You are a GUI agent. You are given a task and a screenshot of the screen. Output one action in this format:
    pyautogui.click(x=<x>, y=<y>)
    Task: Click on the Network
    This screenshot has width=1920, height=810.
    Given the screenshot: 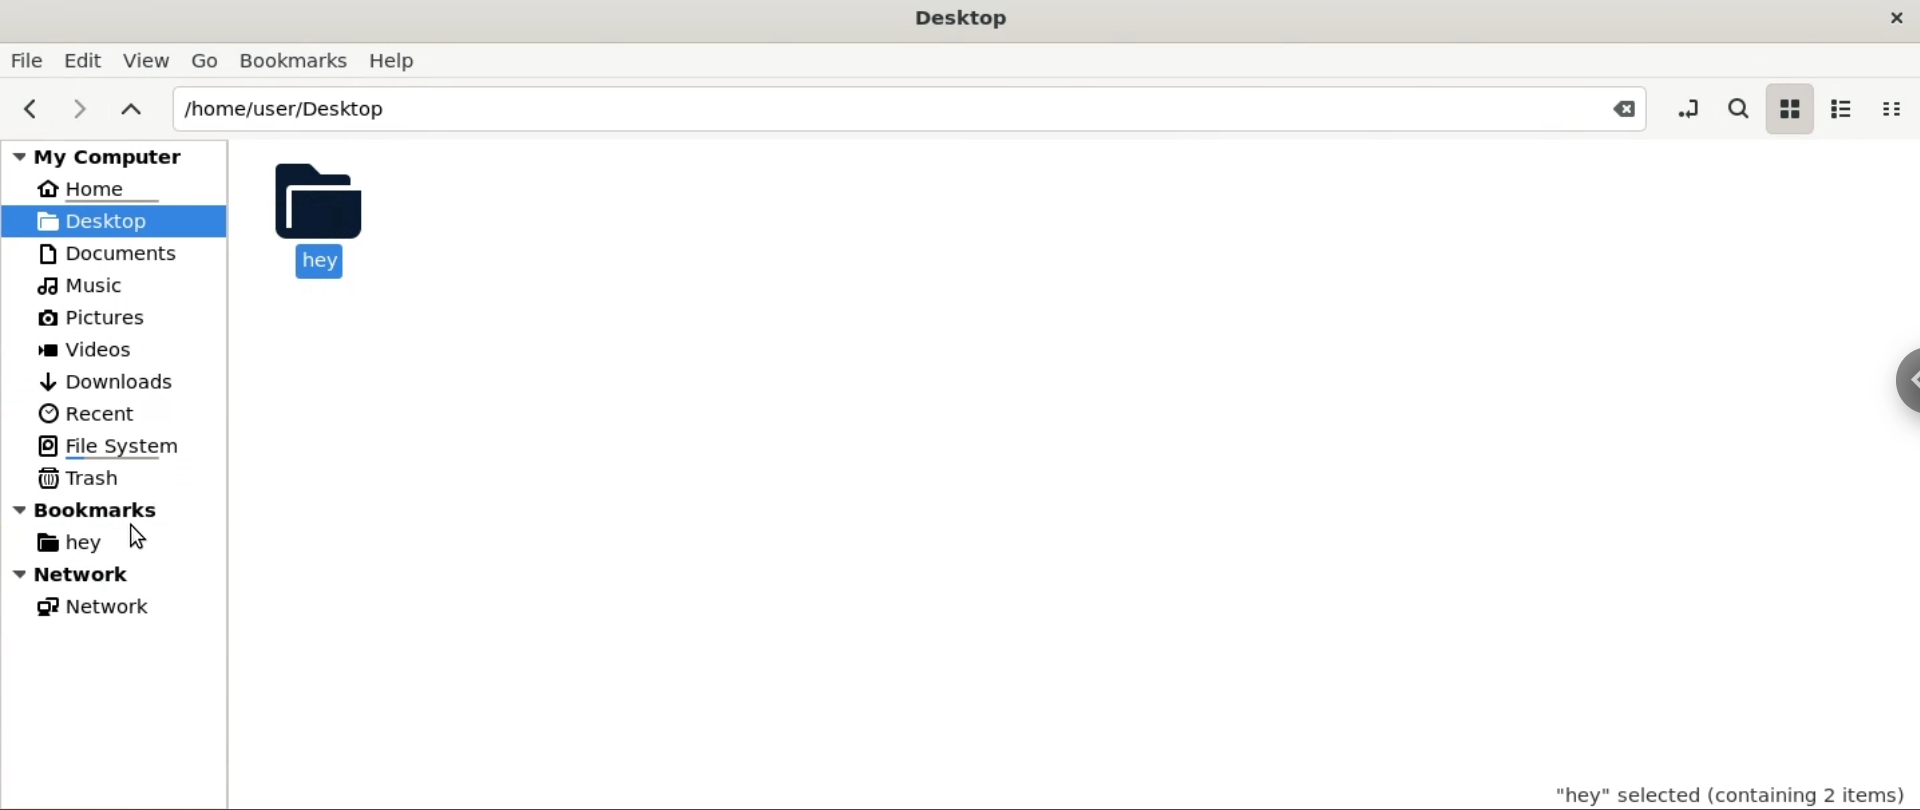 What is the action you would take?
    pyautogui.click(x=102, y=577)
    